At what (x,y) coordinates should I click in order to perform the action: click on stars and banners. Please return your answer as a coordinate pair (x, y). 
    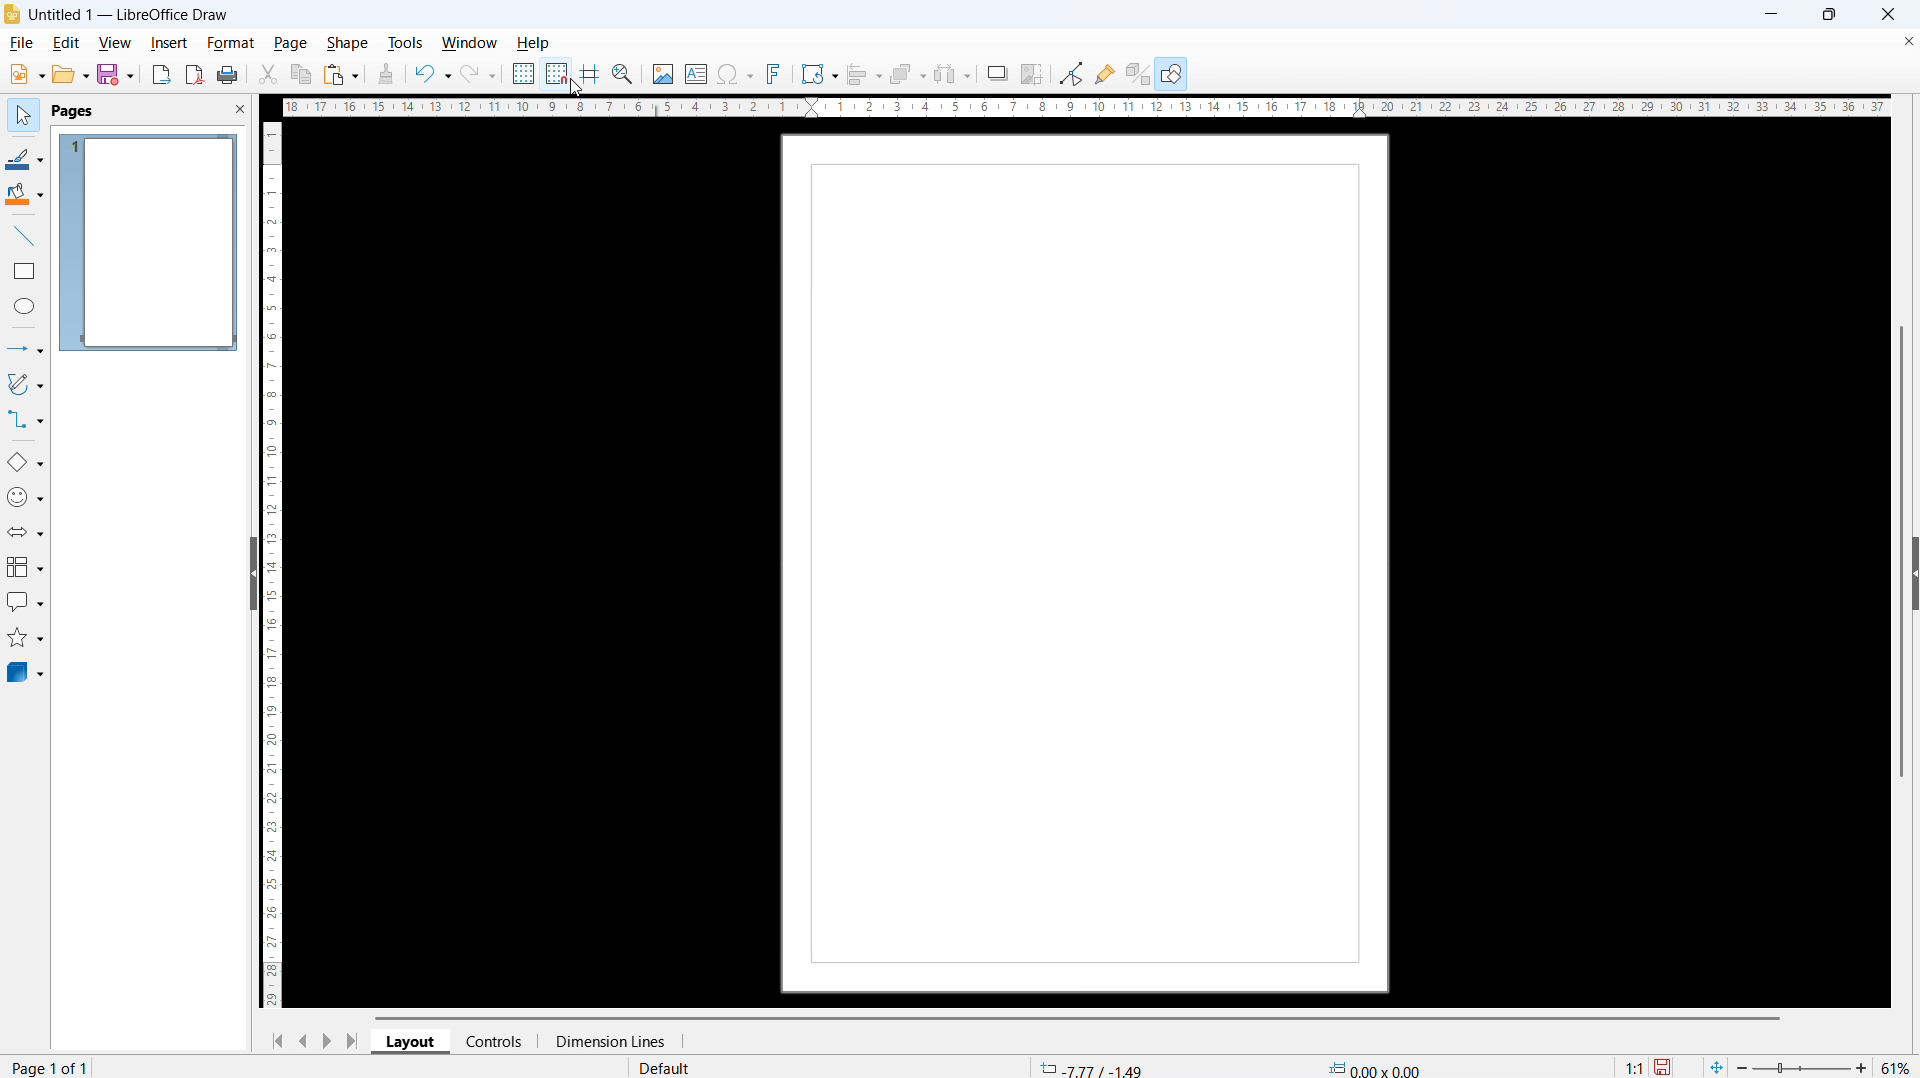
    Looking at the image, I should click on (26, 638).